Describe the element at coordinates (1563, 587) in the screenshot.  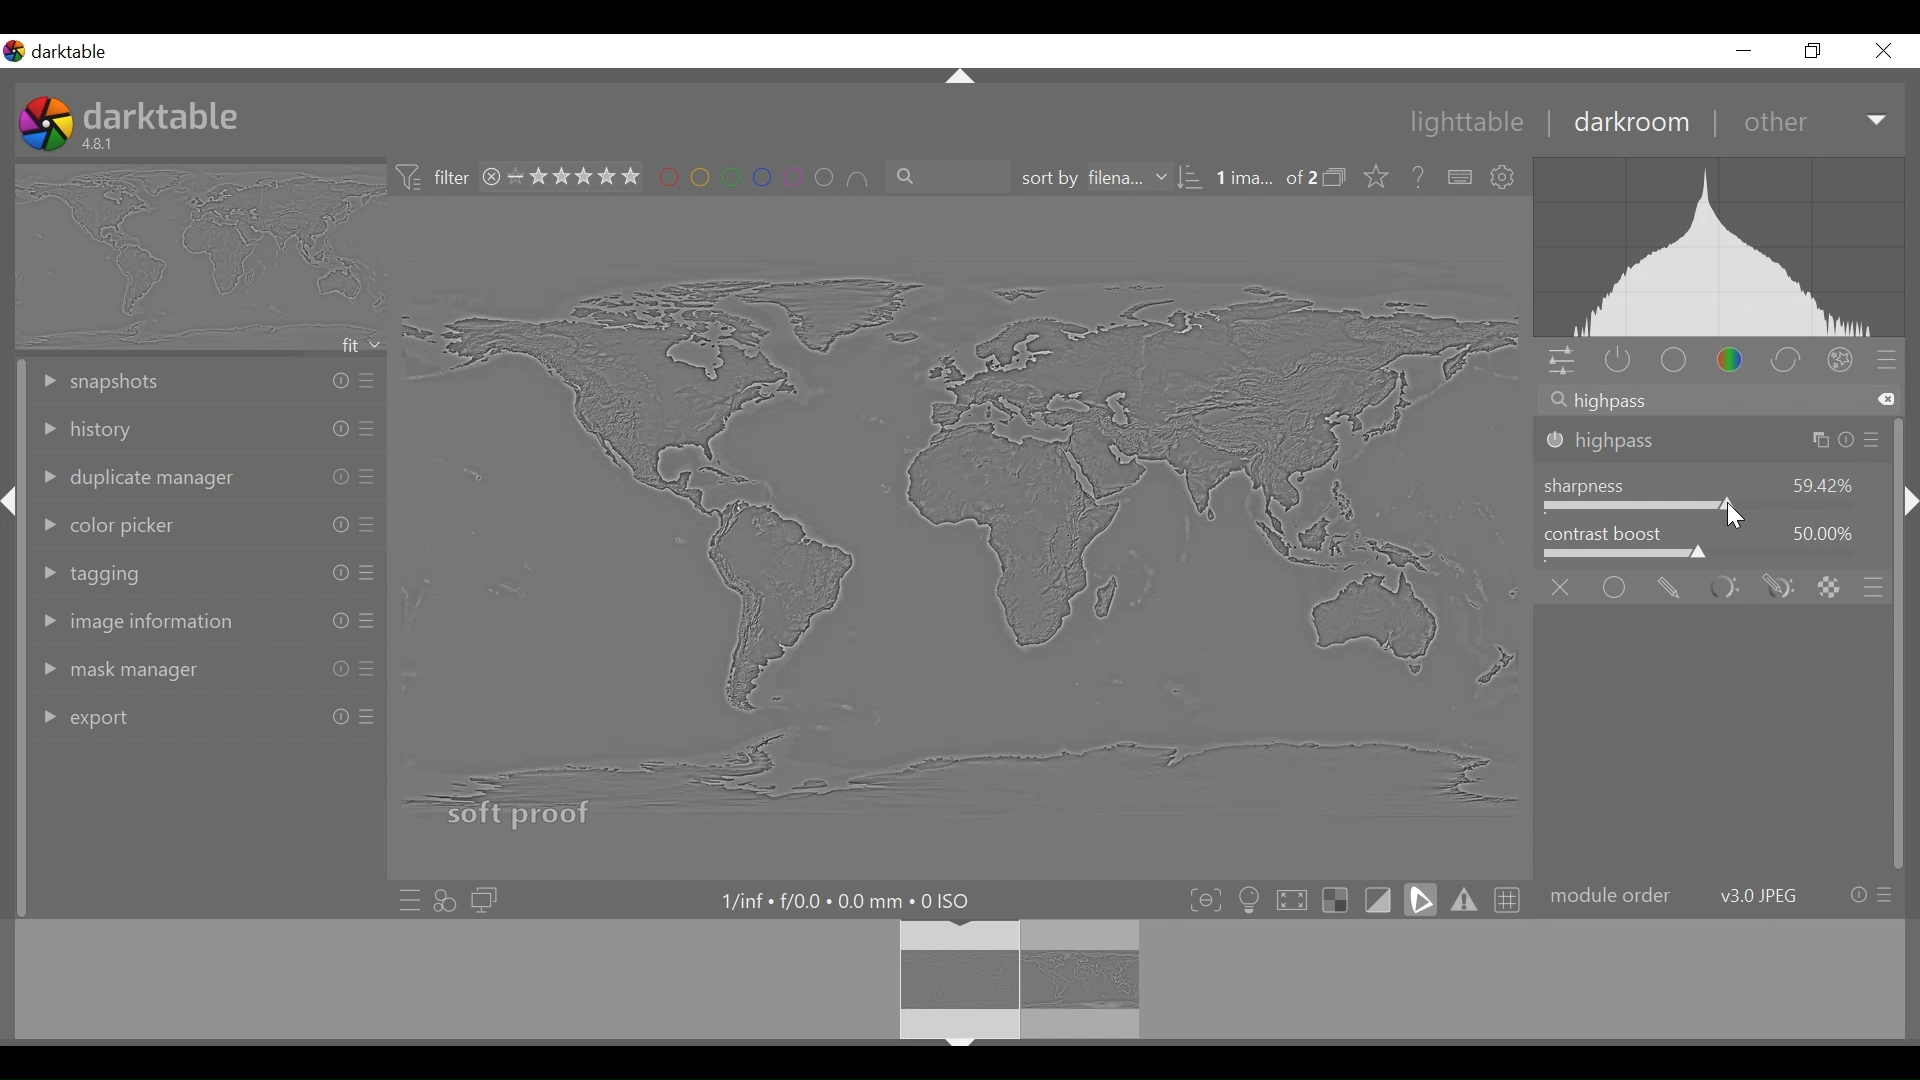
I see `off` at that location.